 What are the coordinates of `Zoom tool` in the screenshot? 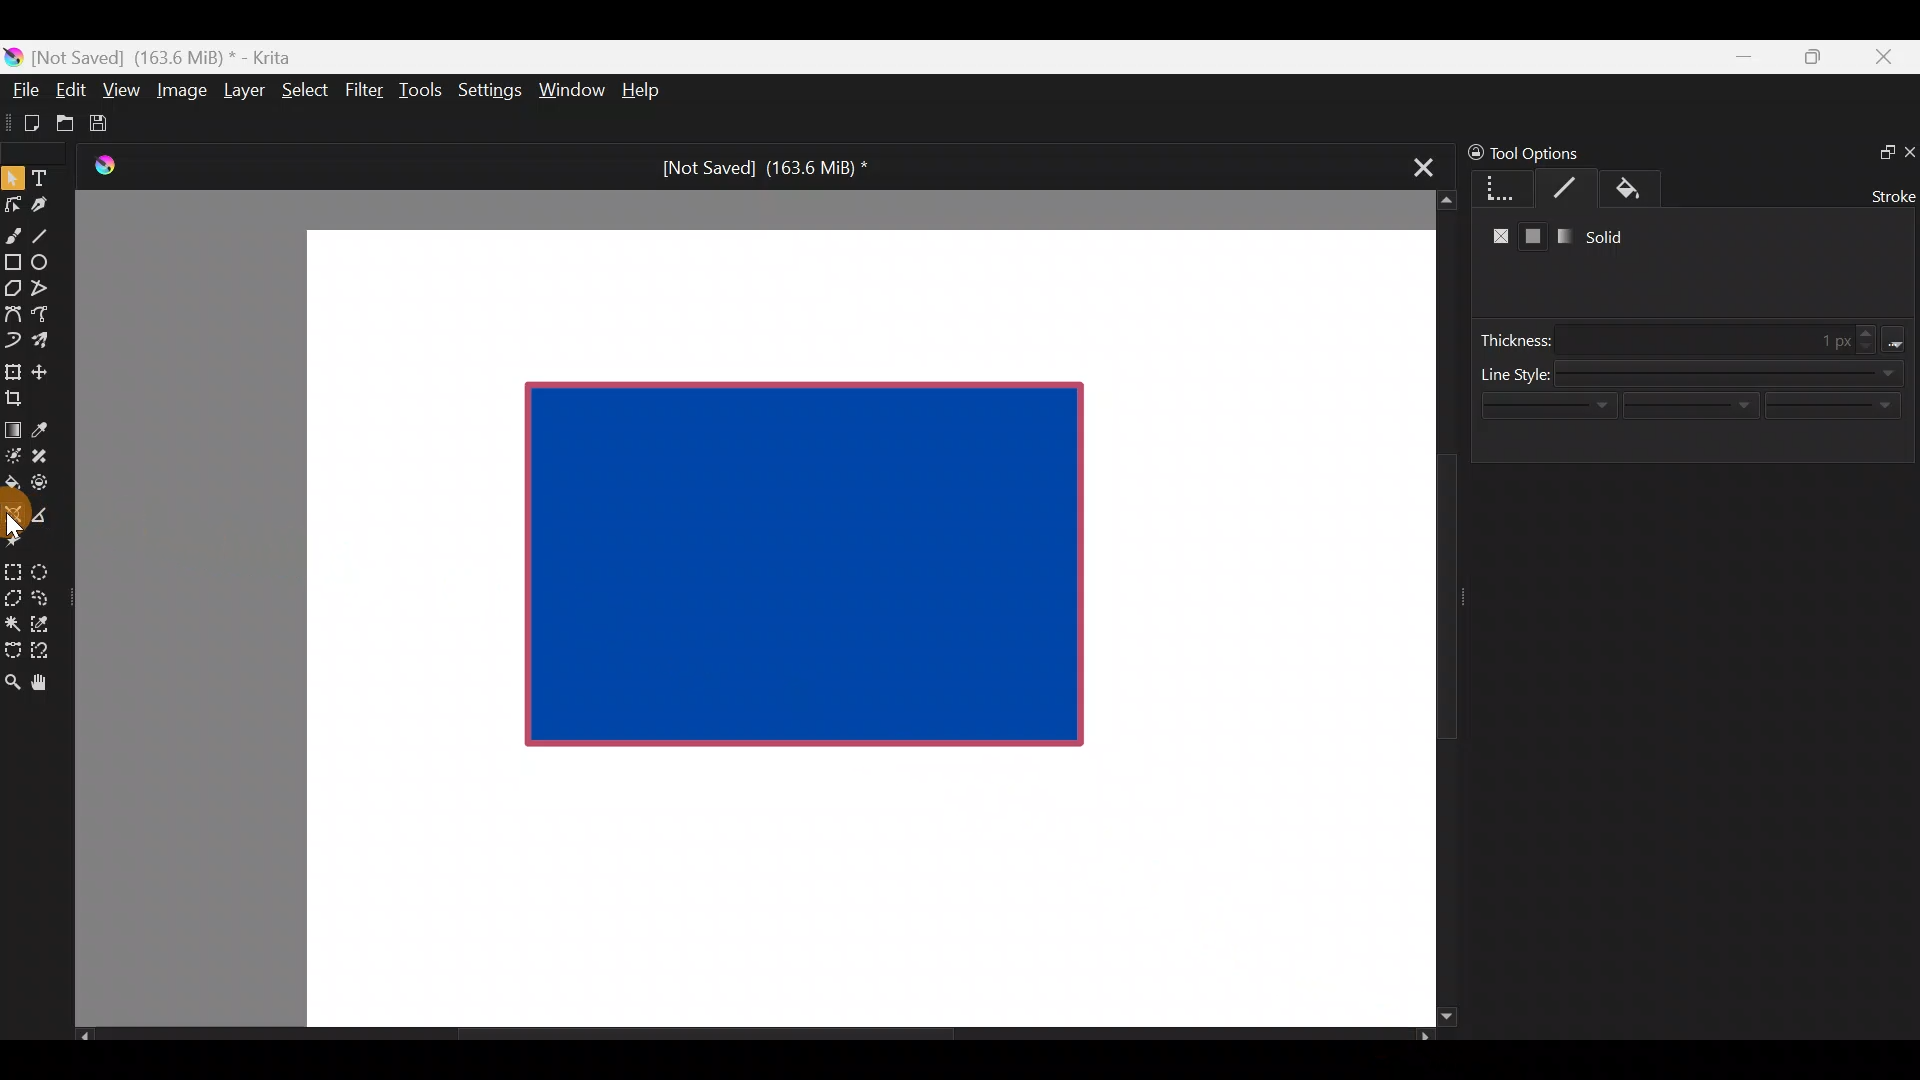 It's located at (12, 680).